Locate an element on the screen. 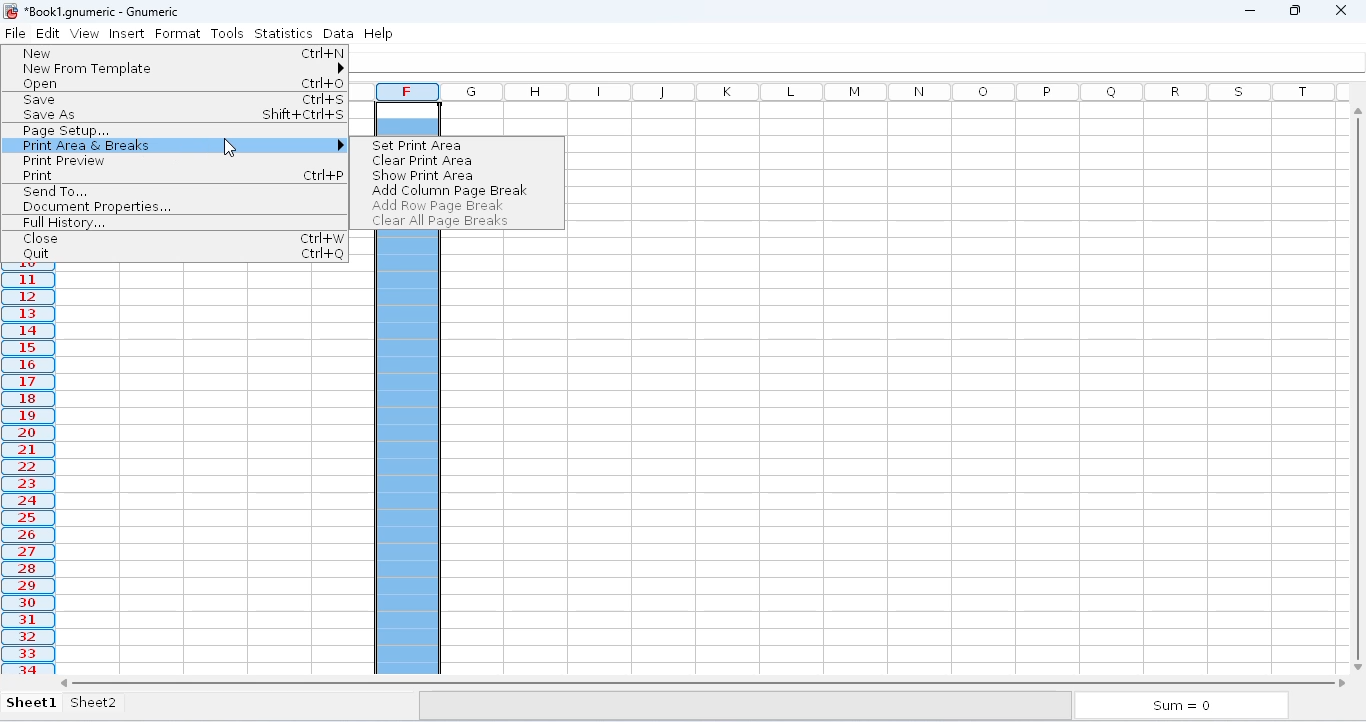 Image resolution: width=1366 pixels, height=722 pixels. sheet1 is located at coordinates (33, 703).